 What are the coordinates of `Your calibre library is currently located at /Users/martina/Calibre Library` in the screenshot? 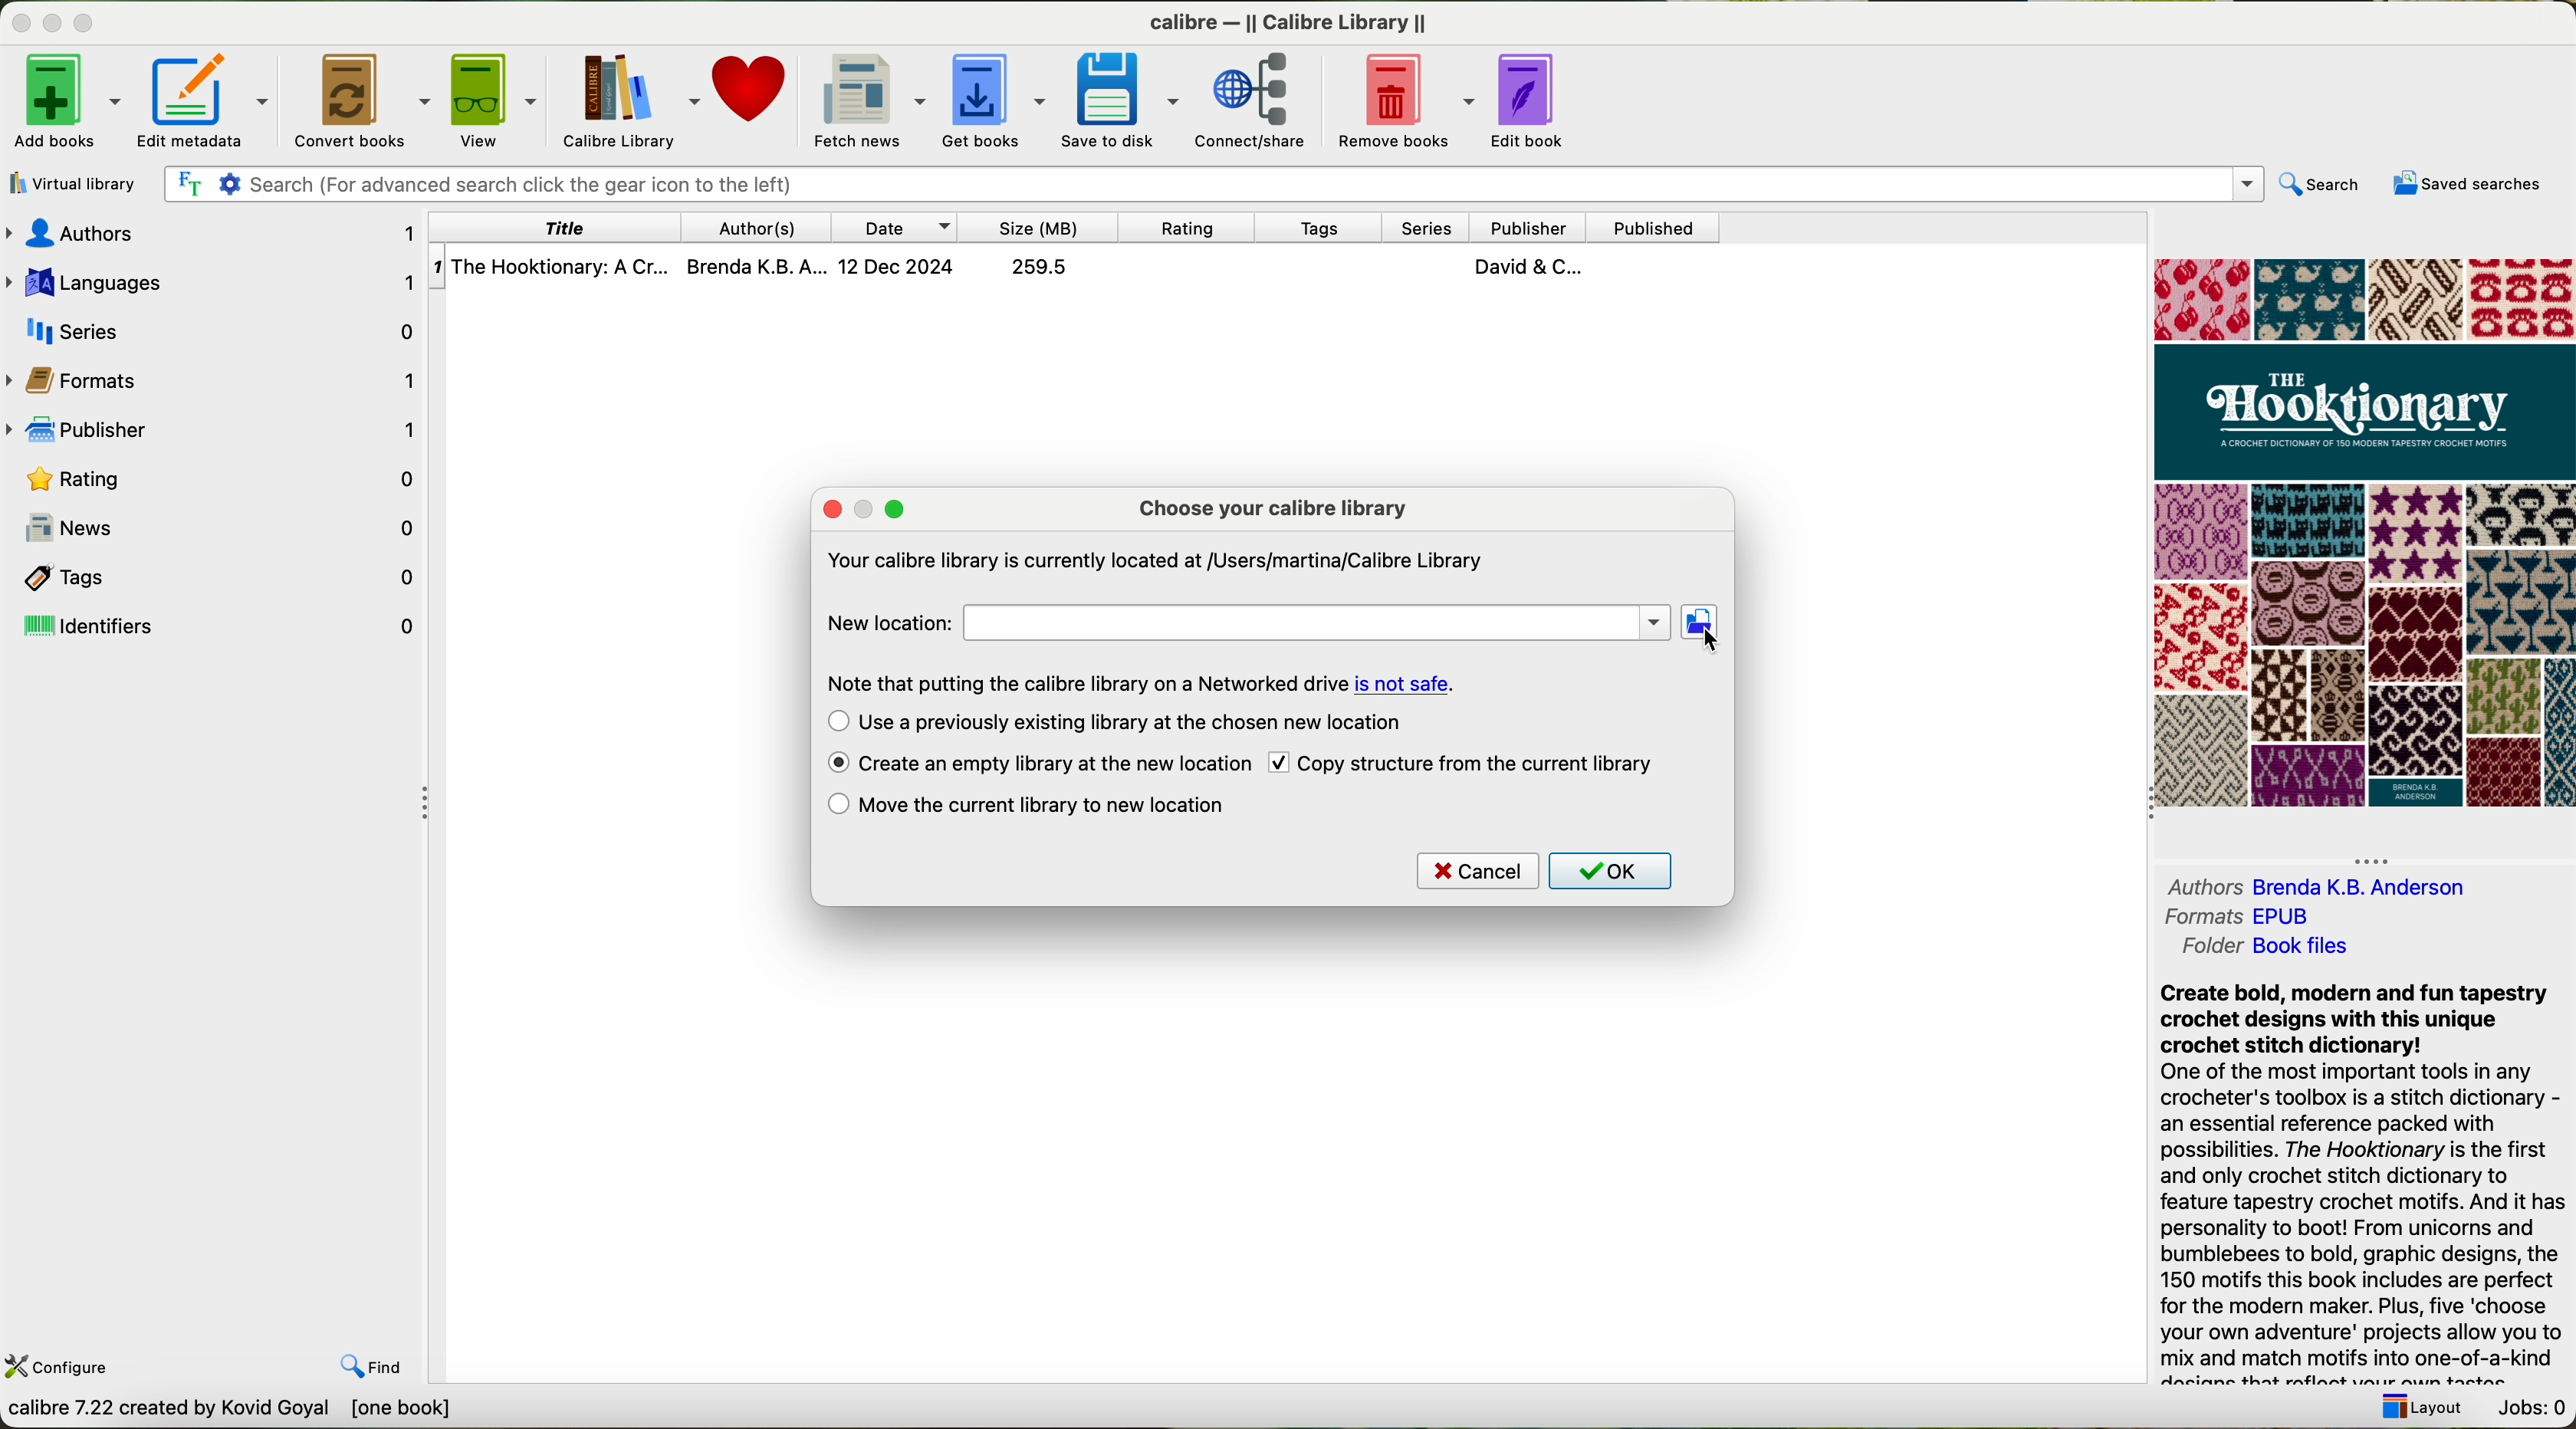 It's located at (1156, 557).